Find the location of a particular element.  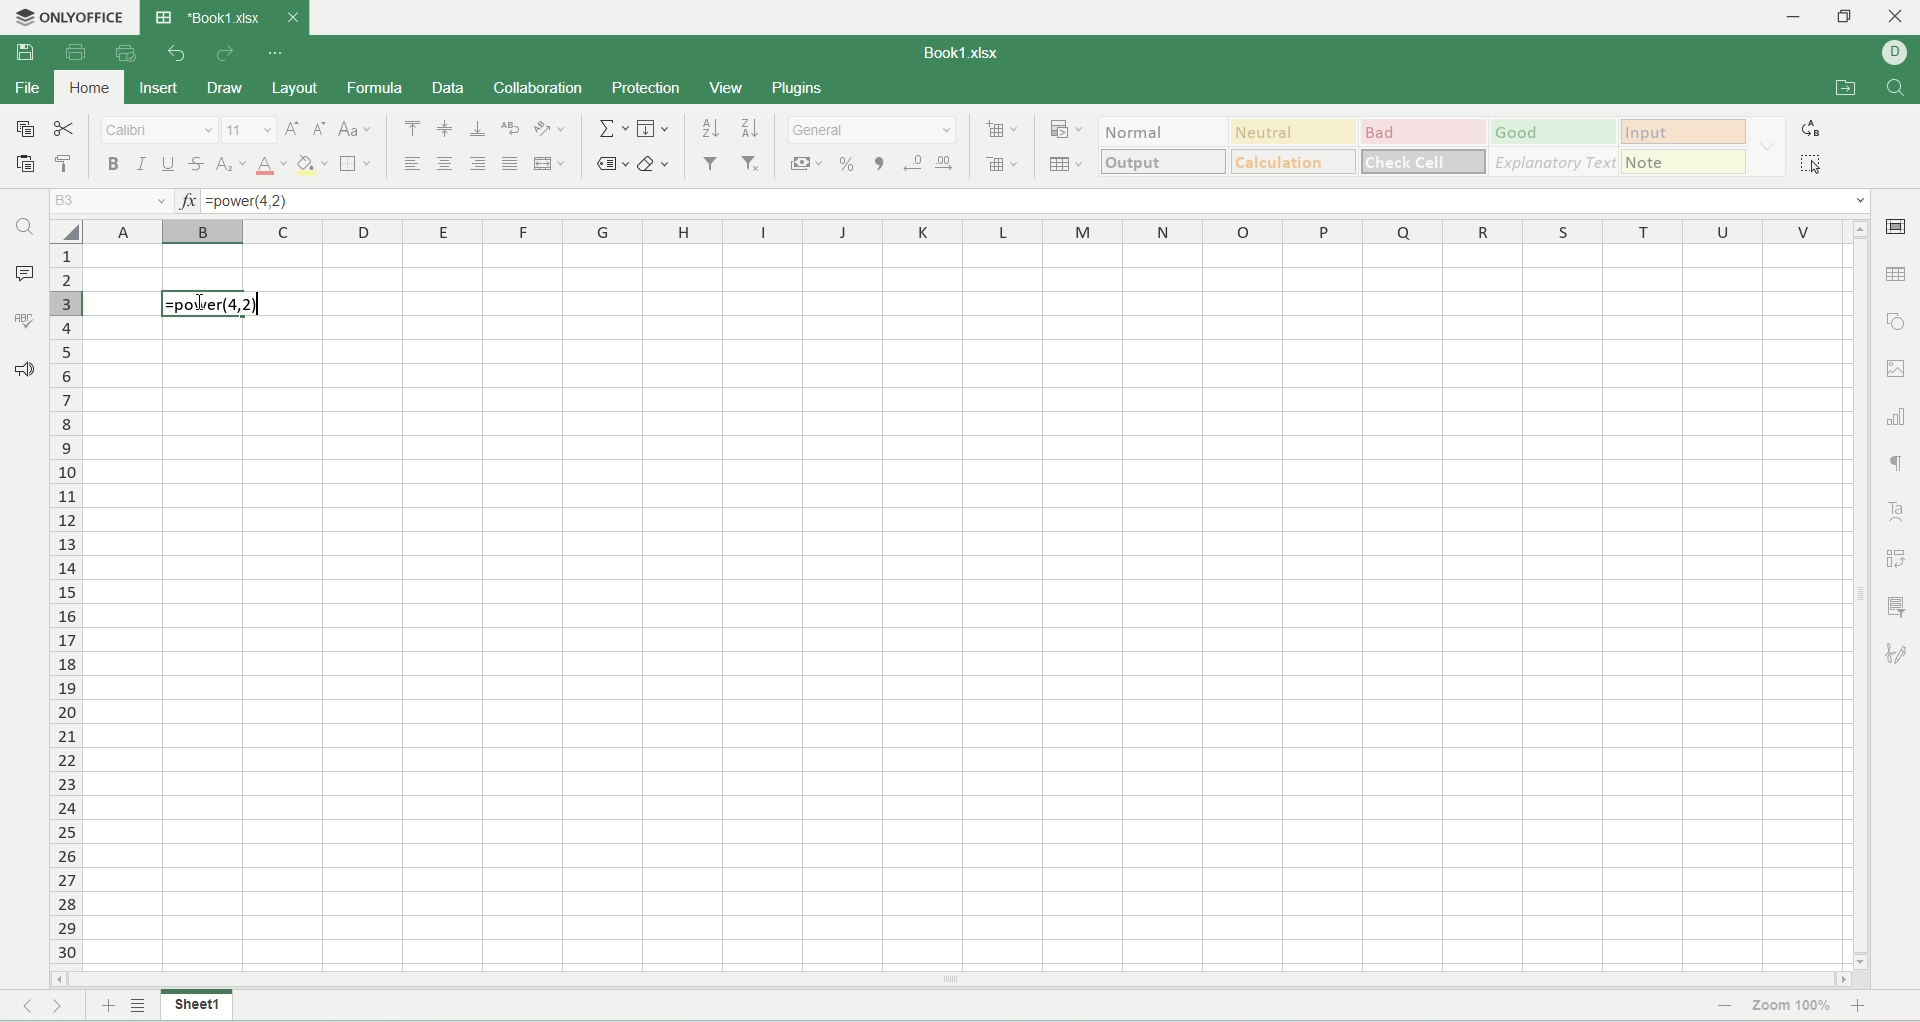

select all is located at coordinates (67, 232).